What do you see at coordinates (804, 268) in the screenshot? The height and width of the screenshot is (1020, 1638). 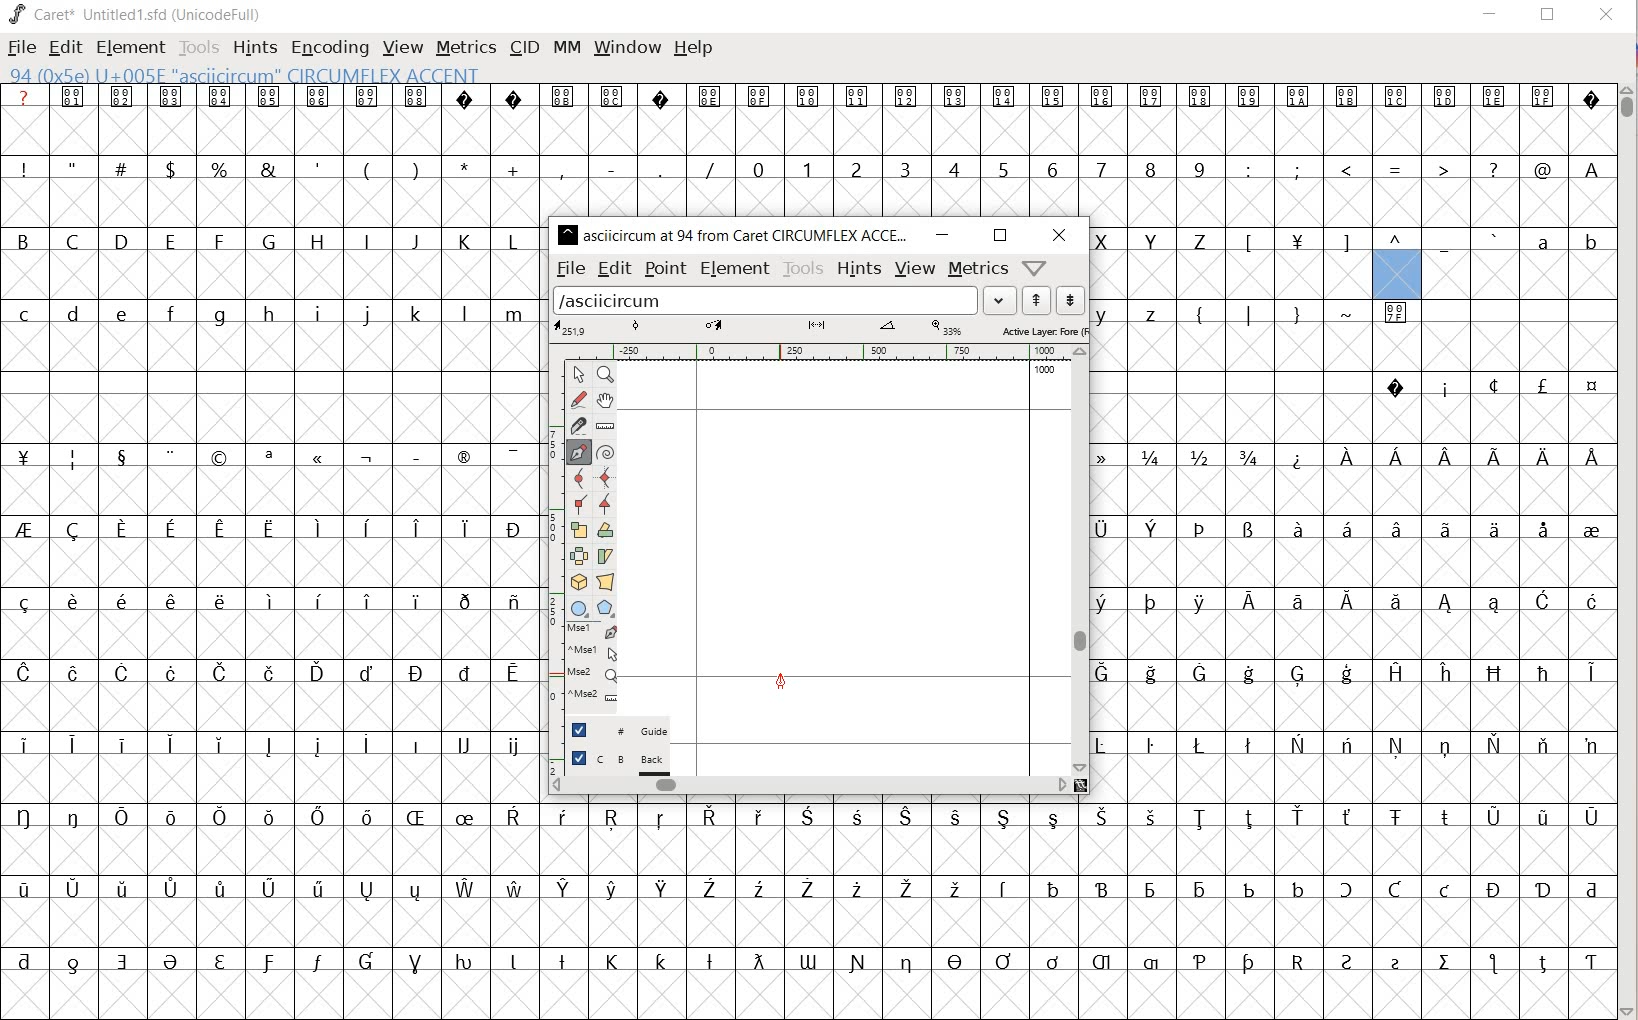 I see `tools` at bounding box center [804, 268].